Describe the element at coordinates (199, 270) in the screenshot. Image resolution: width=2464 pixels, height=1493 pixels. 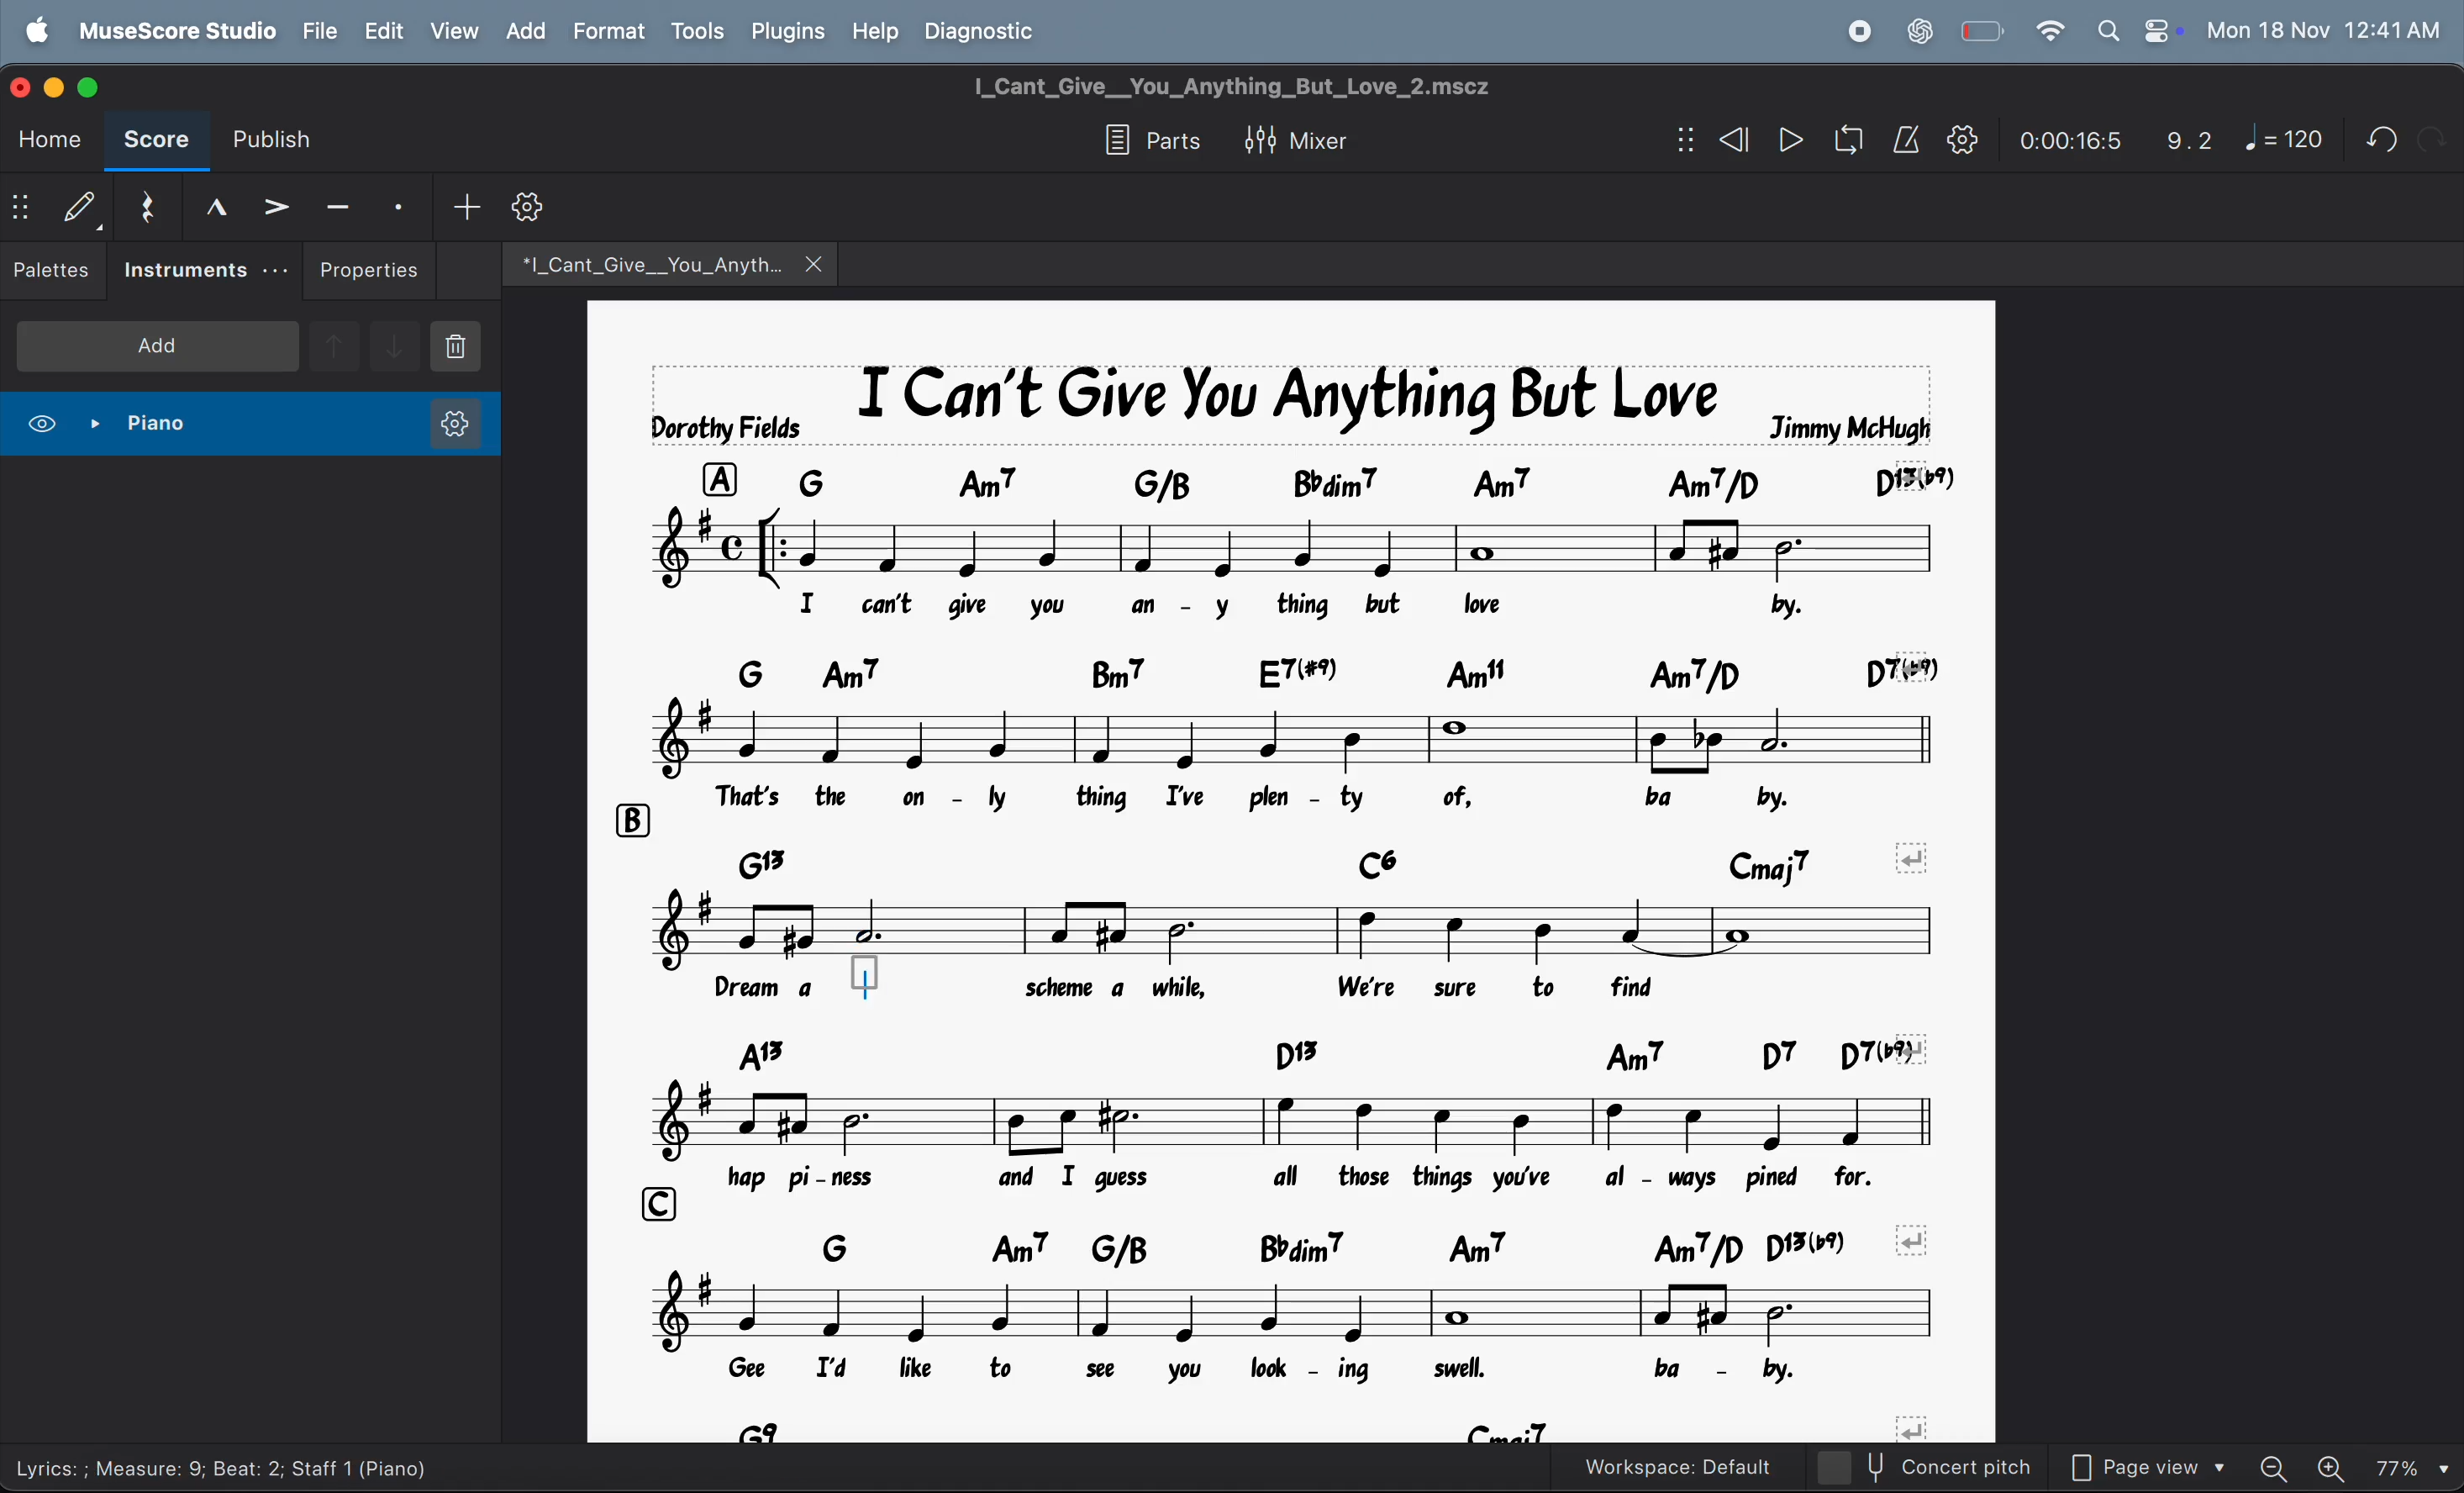
I see `instruments` at that location.